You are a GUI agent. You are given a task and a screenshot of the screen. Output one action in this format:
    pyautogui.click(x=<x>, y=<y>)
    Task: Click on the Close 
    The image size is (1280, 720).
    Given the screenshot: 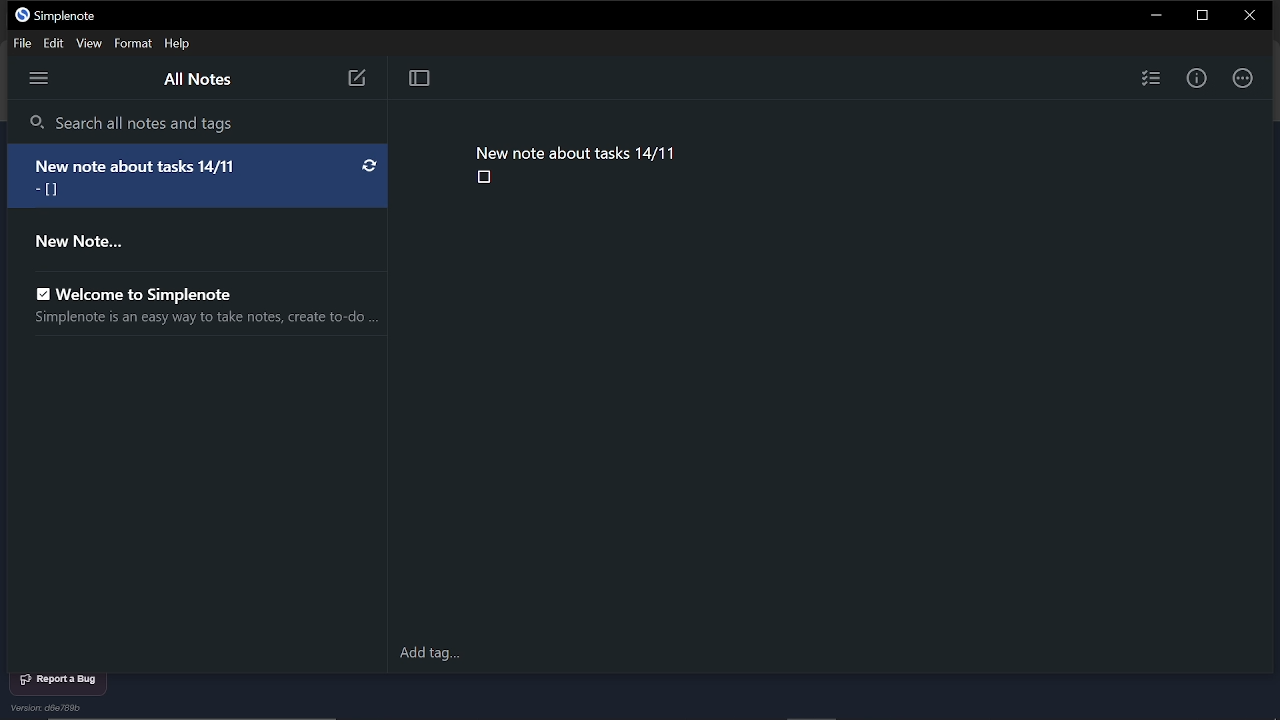 What is the action you would take?
    pyautogui.click(x=1253, y=17)
    